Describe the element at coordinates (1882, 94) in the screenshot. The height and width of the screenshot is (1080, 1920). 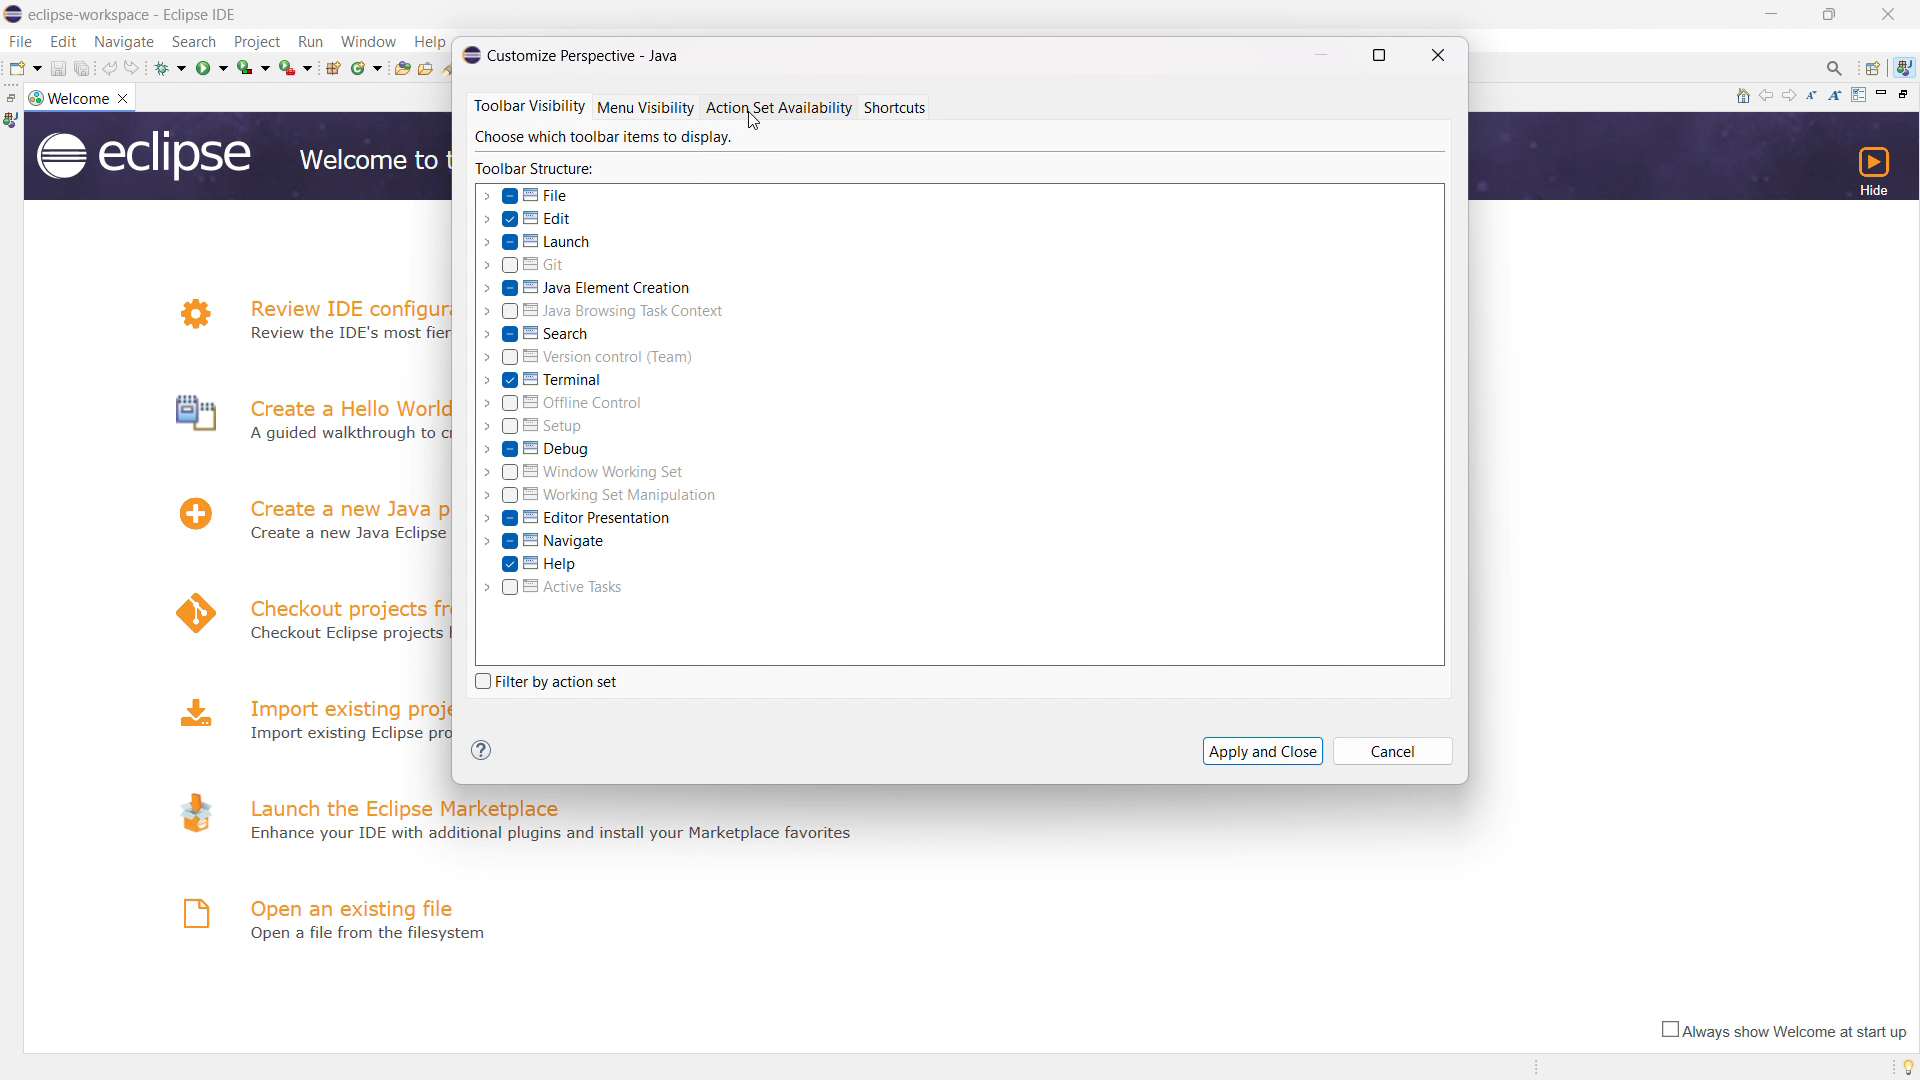
I see `minimize page` at that location.